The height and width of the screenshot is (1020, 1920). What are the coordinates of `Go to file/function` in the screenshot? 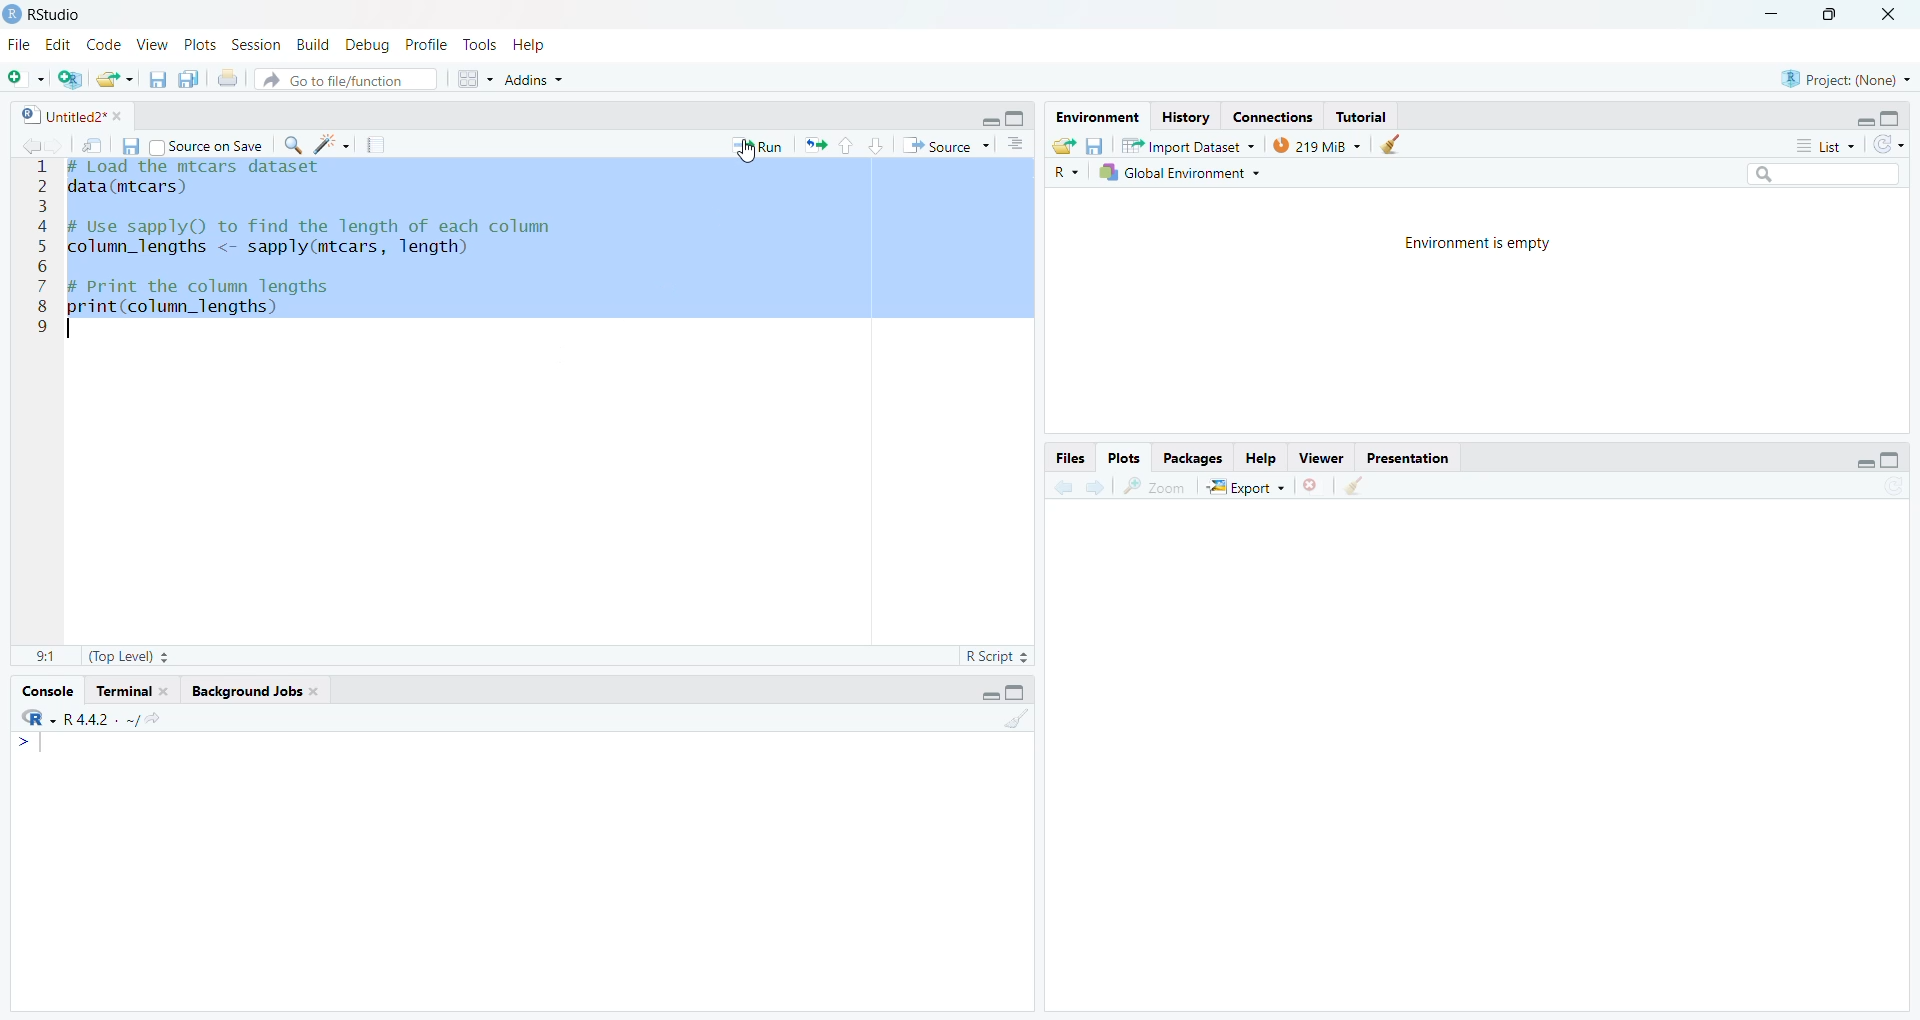 It's located at (346, 79).